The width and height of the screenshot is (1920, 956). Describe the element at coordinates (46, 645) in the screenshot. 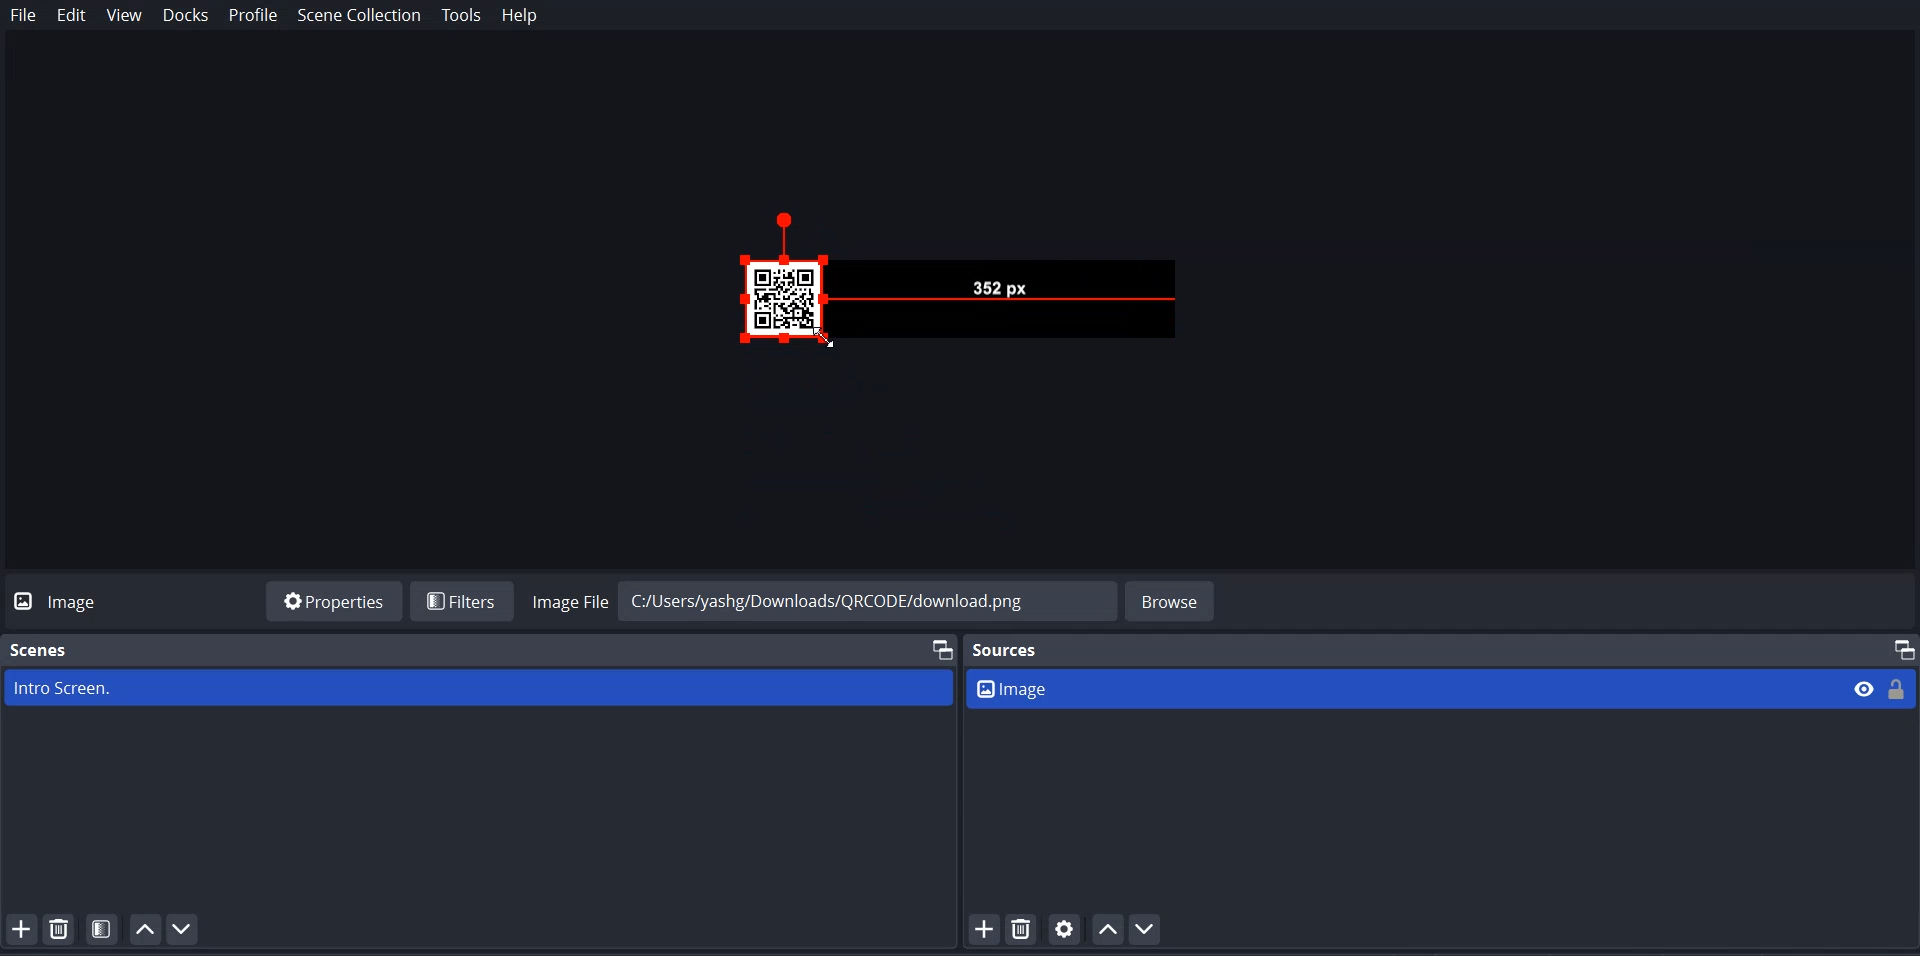

I see `Scenes` at that location.